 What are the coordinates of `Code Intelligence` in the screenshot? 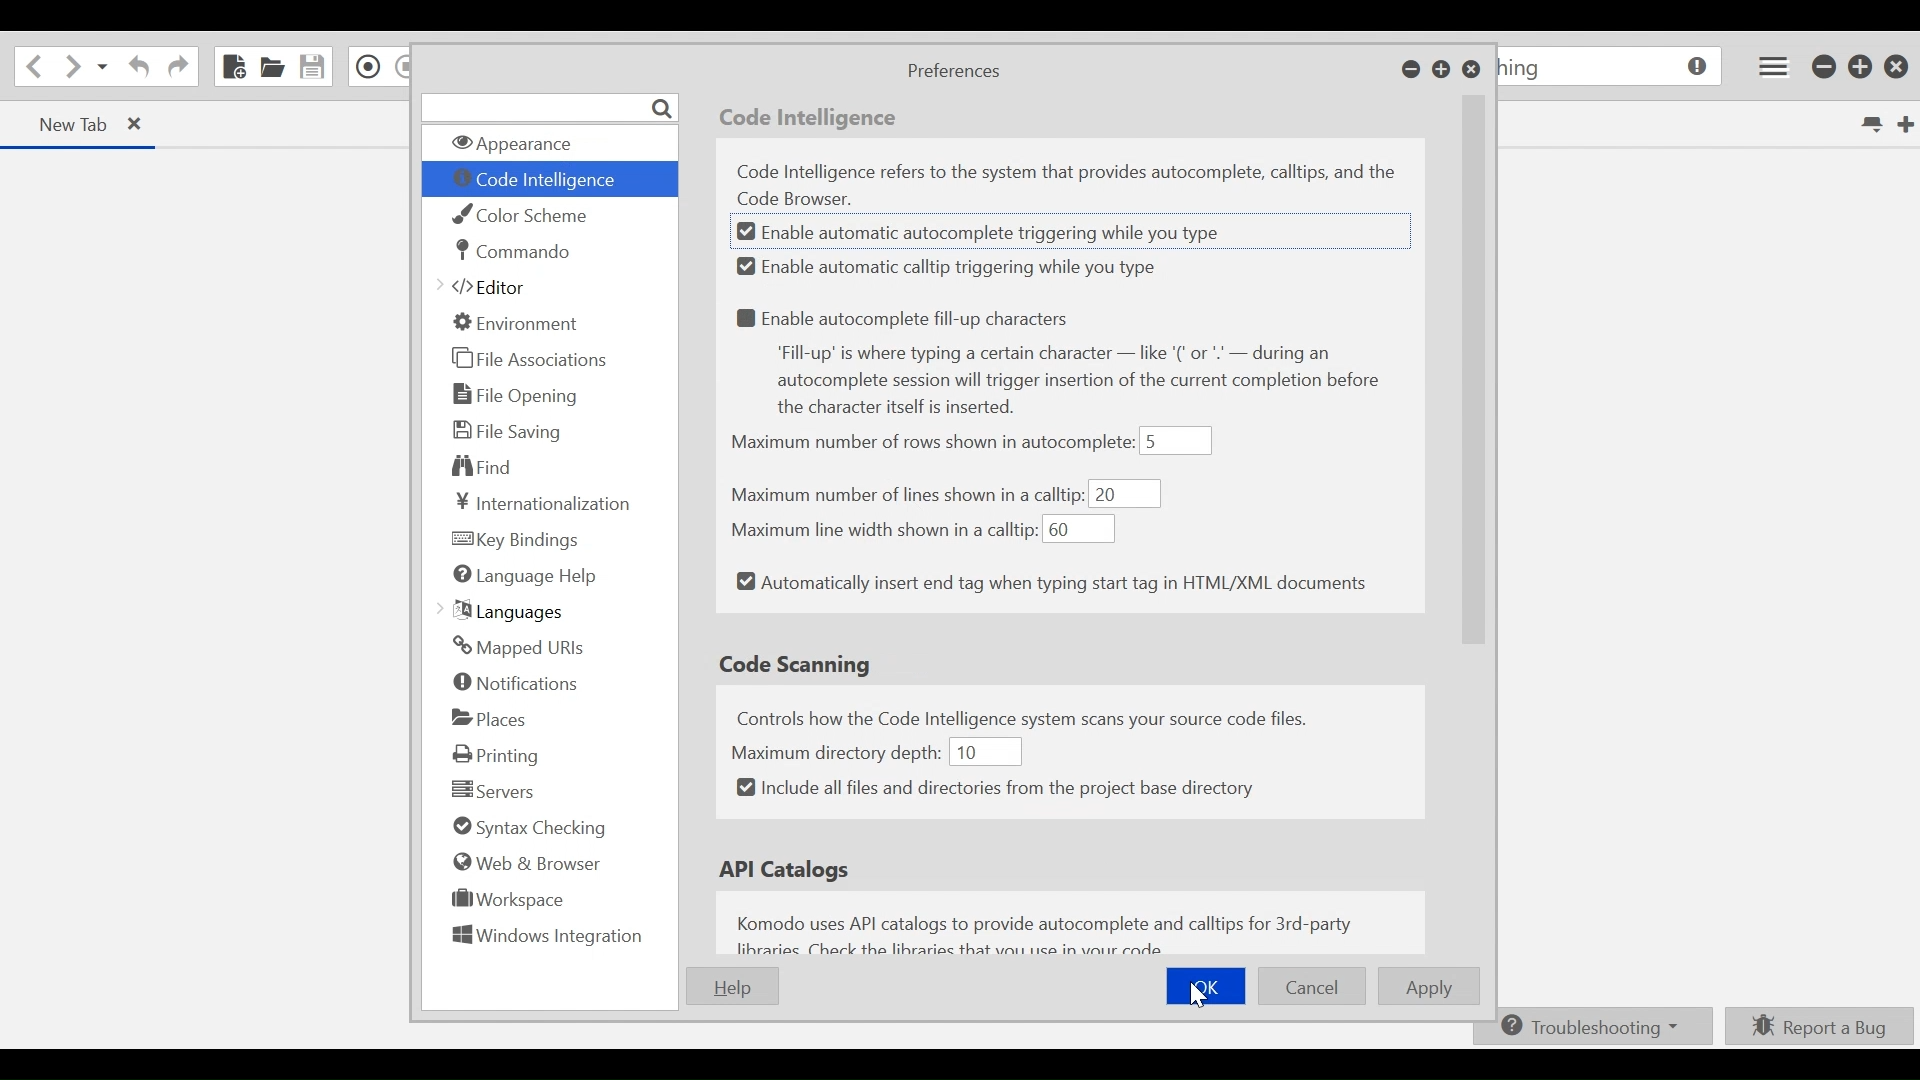 It's located at (812, 120).